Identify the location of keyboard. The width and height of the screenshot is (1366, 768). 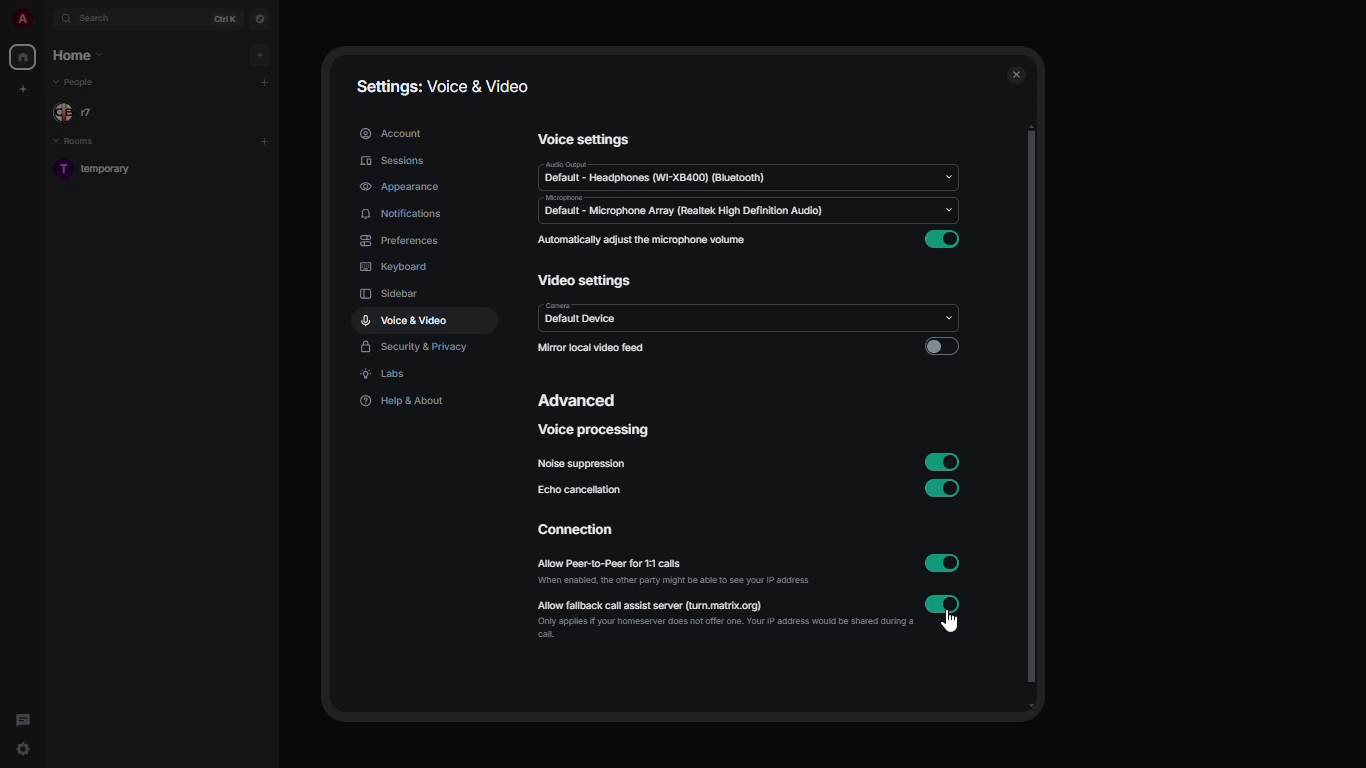
(396, 265).